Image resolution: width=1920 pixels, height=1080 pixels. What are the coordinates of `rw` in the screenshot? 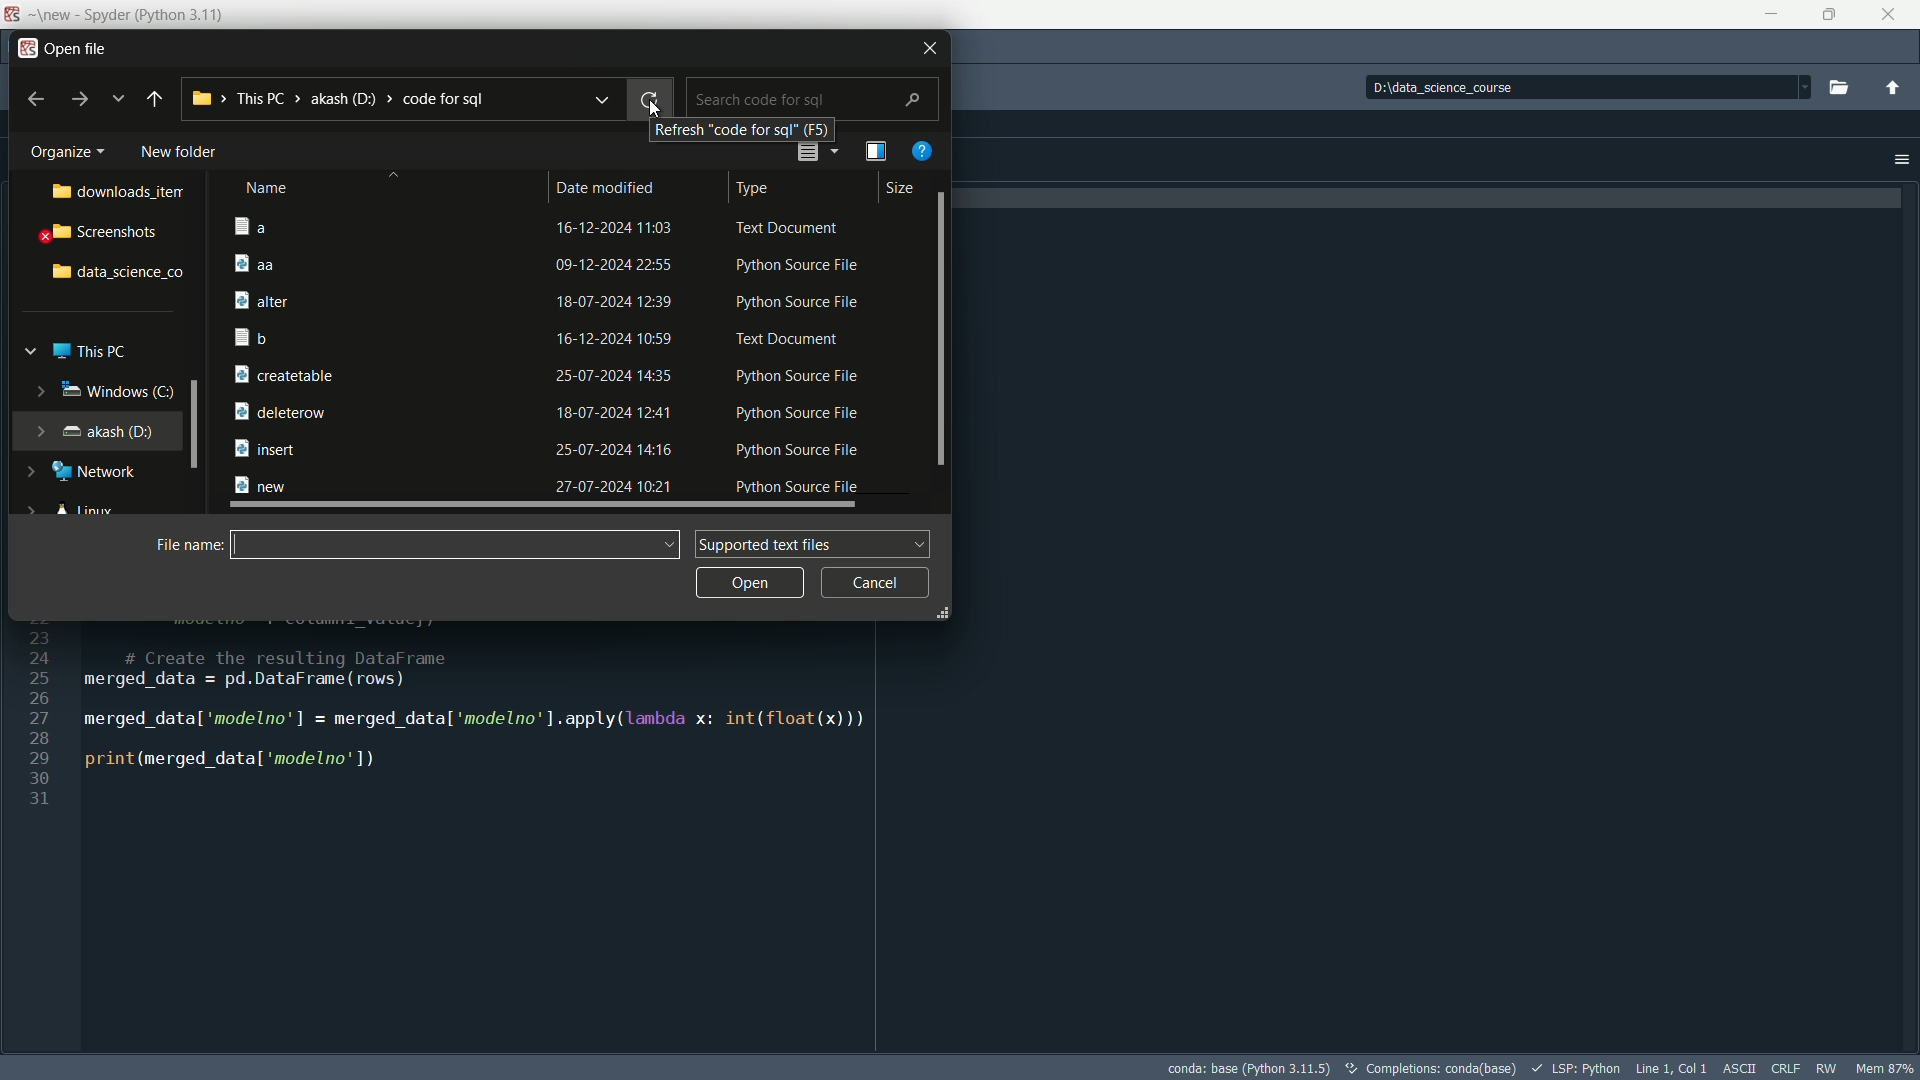 It's located at (1828, 1068).